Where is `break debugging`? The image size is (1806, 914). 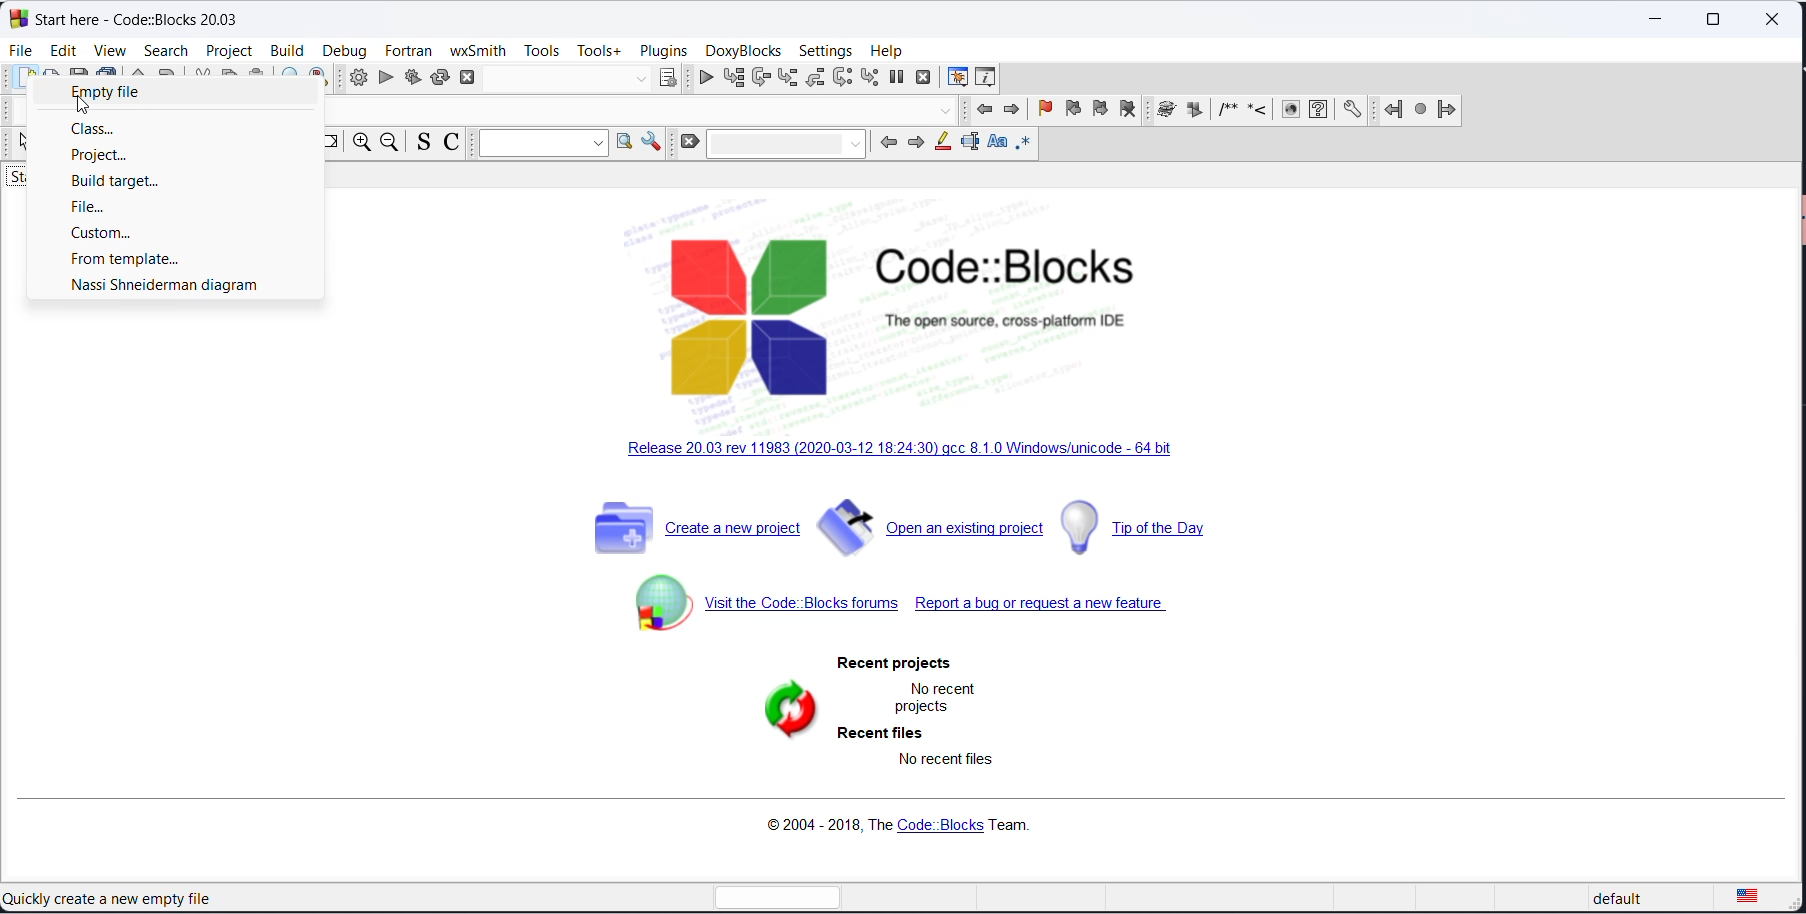
break debugging is located at coordinates (897, 79).